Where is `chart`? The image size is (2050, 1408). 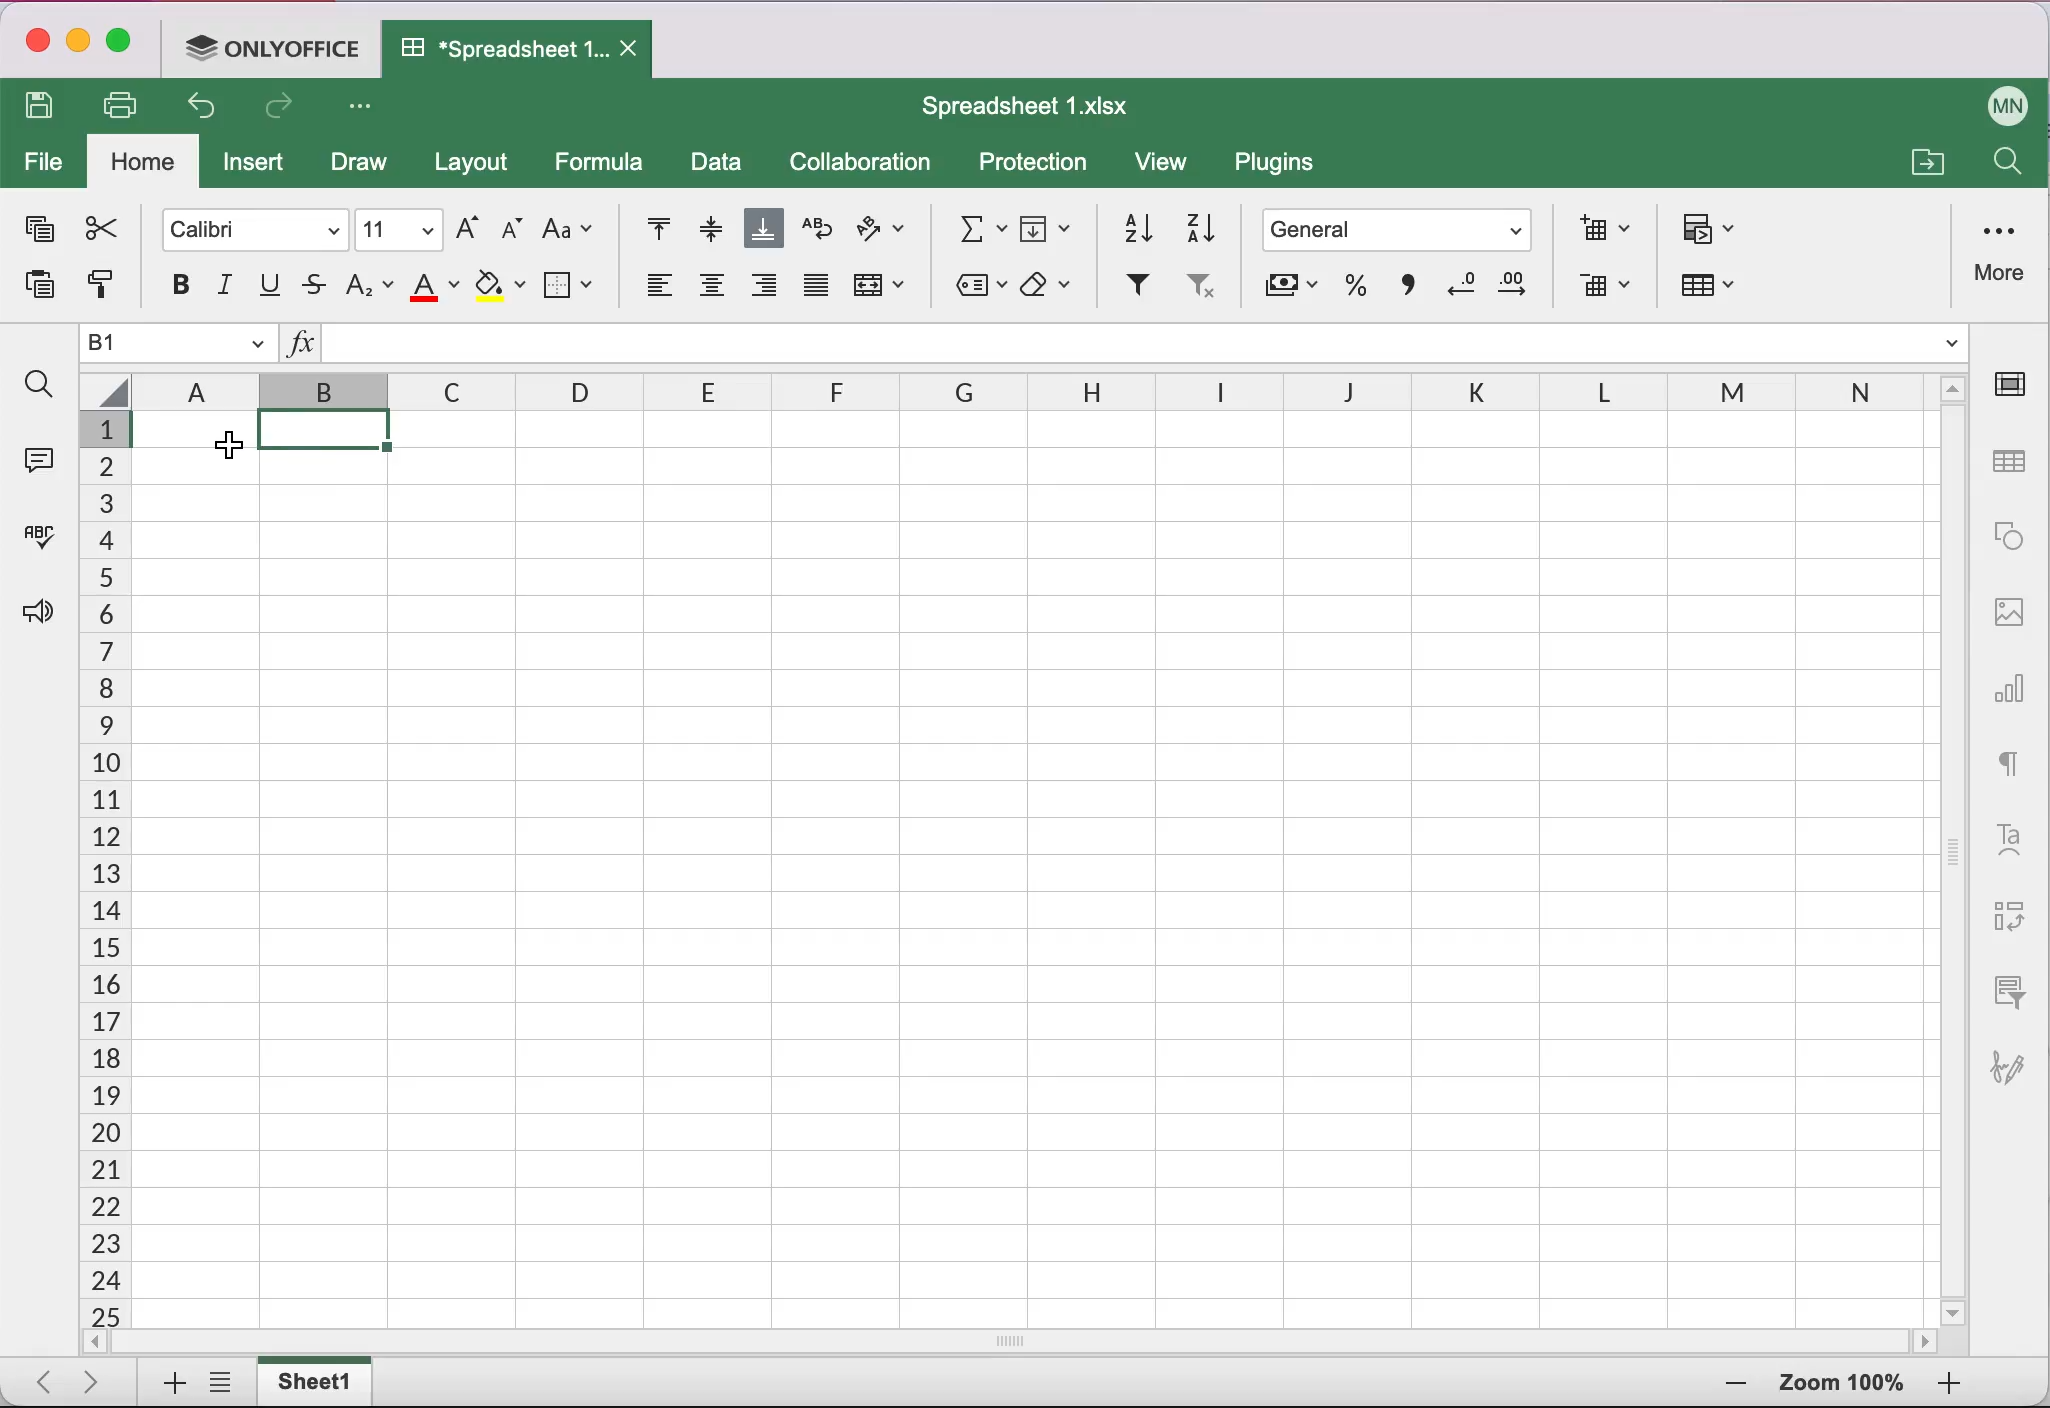
chart is located at coordinates (2012, 681).